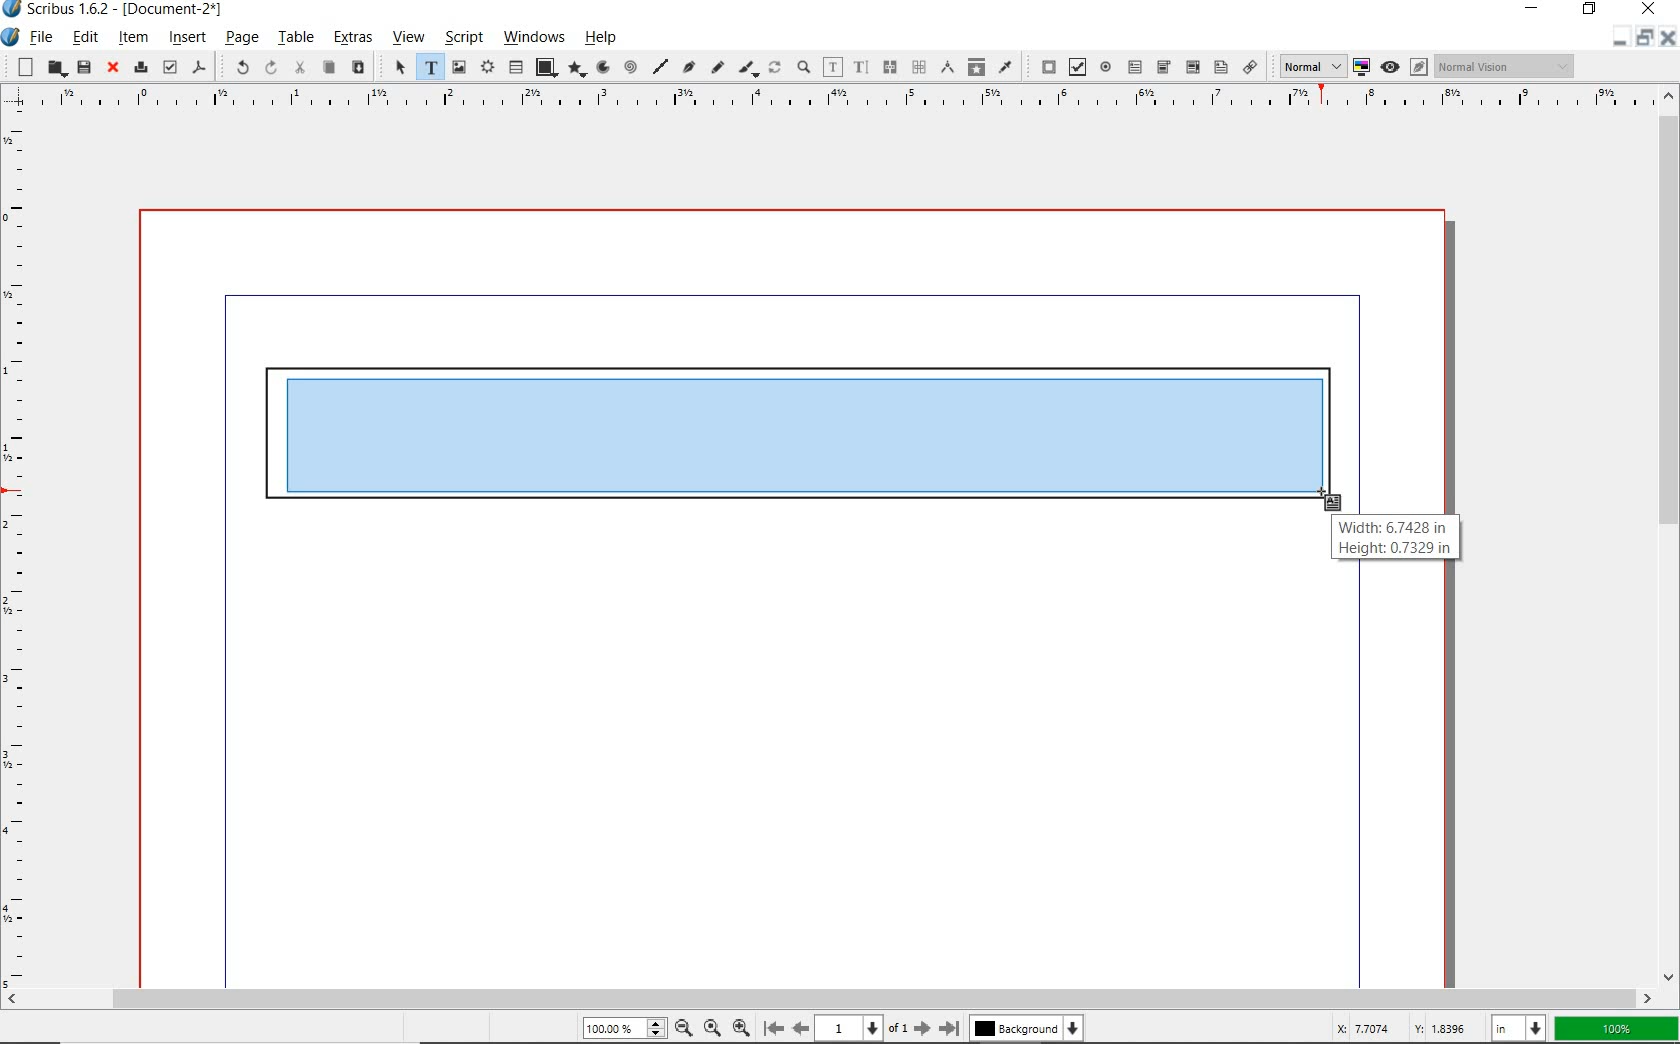  What do you see at coordinates (749, 69) in the screenshot?
I see `calligraphic line` at bounding box center [749, 69].